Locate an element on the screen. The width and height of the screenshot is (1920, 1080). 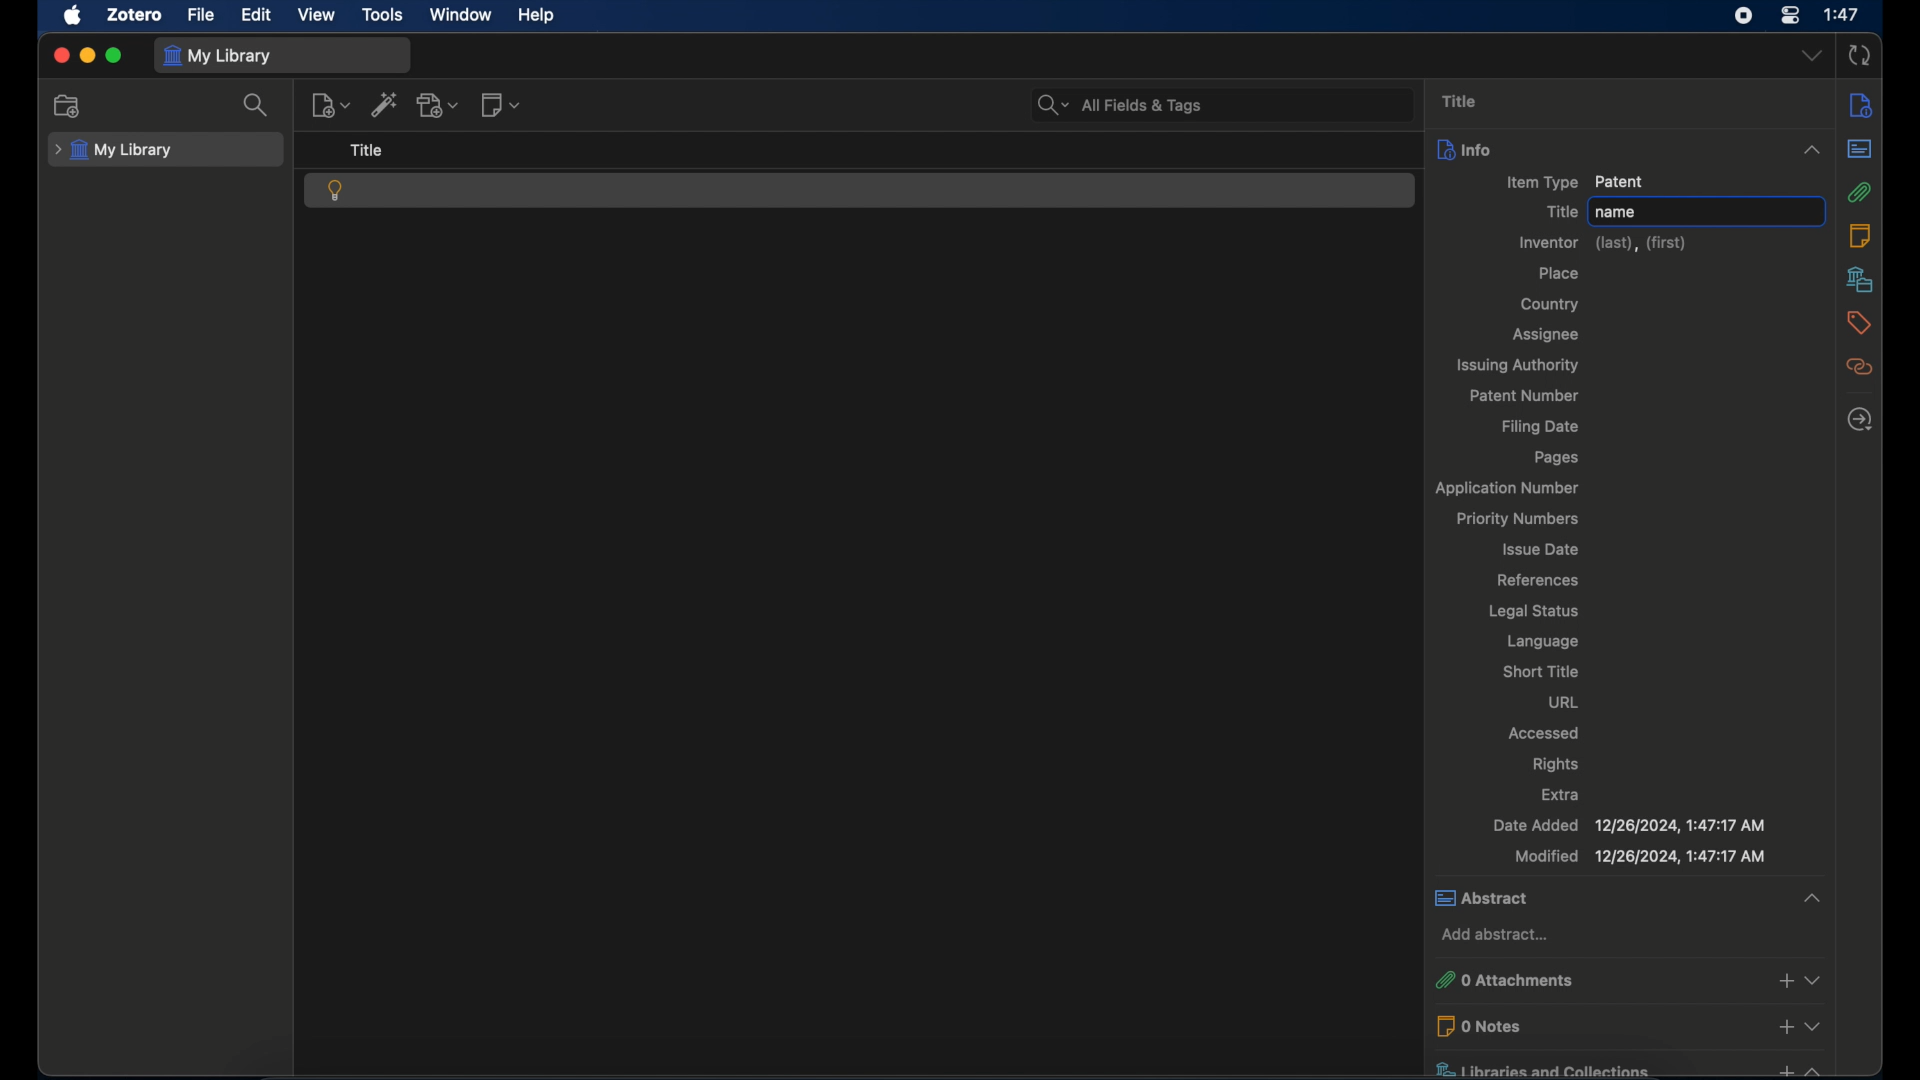
help is located at coordinates (536, 16).